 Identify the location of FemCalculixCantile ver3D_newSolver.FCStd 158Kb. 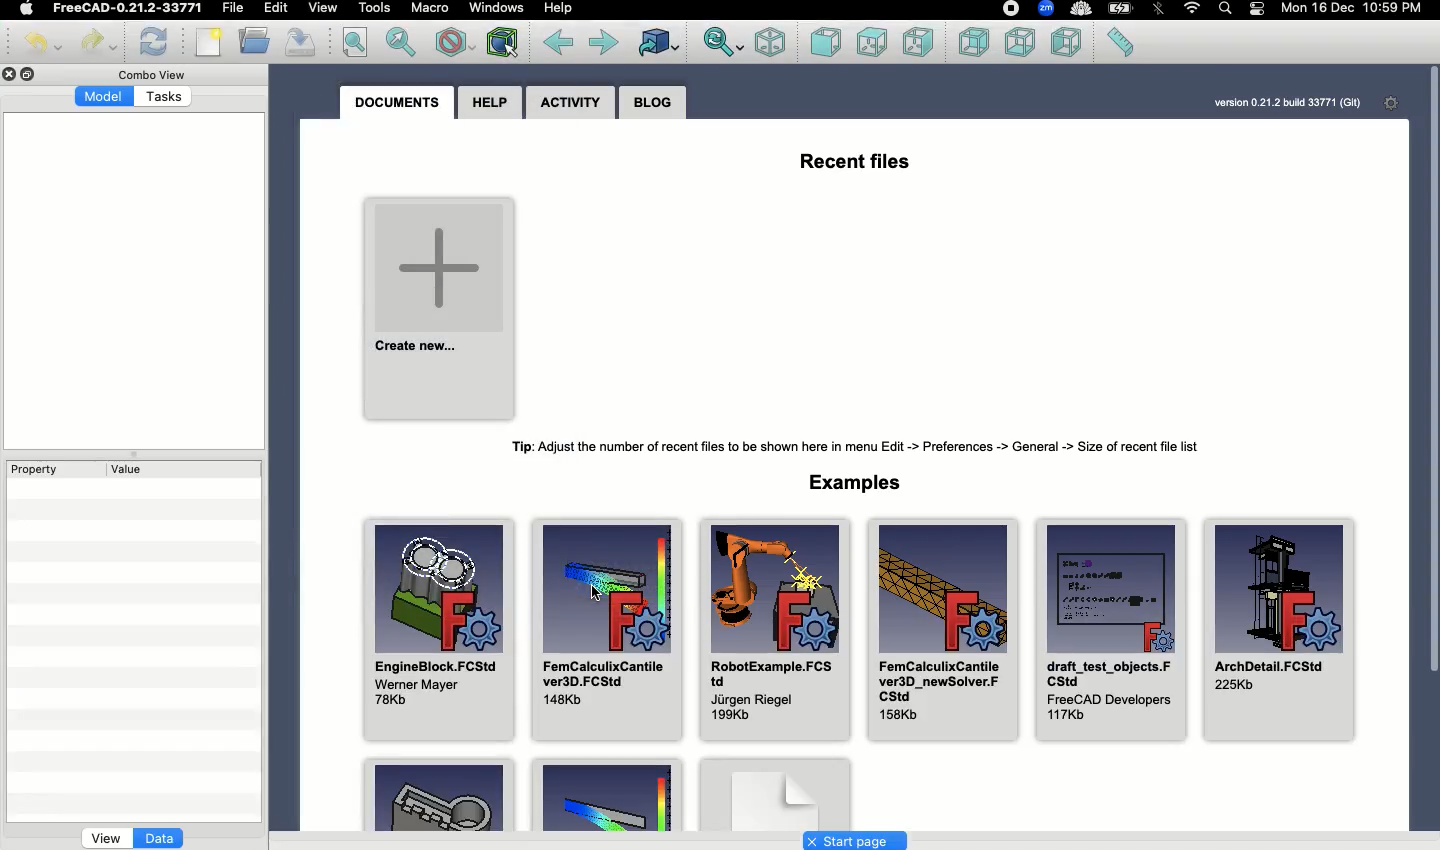
(942, 628).